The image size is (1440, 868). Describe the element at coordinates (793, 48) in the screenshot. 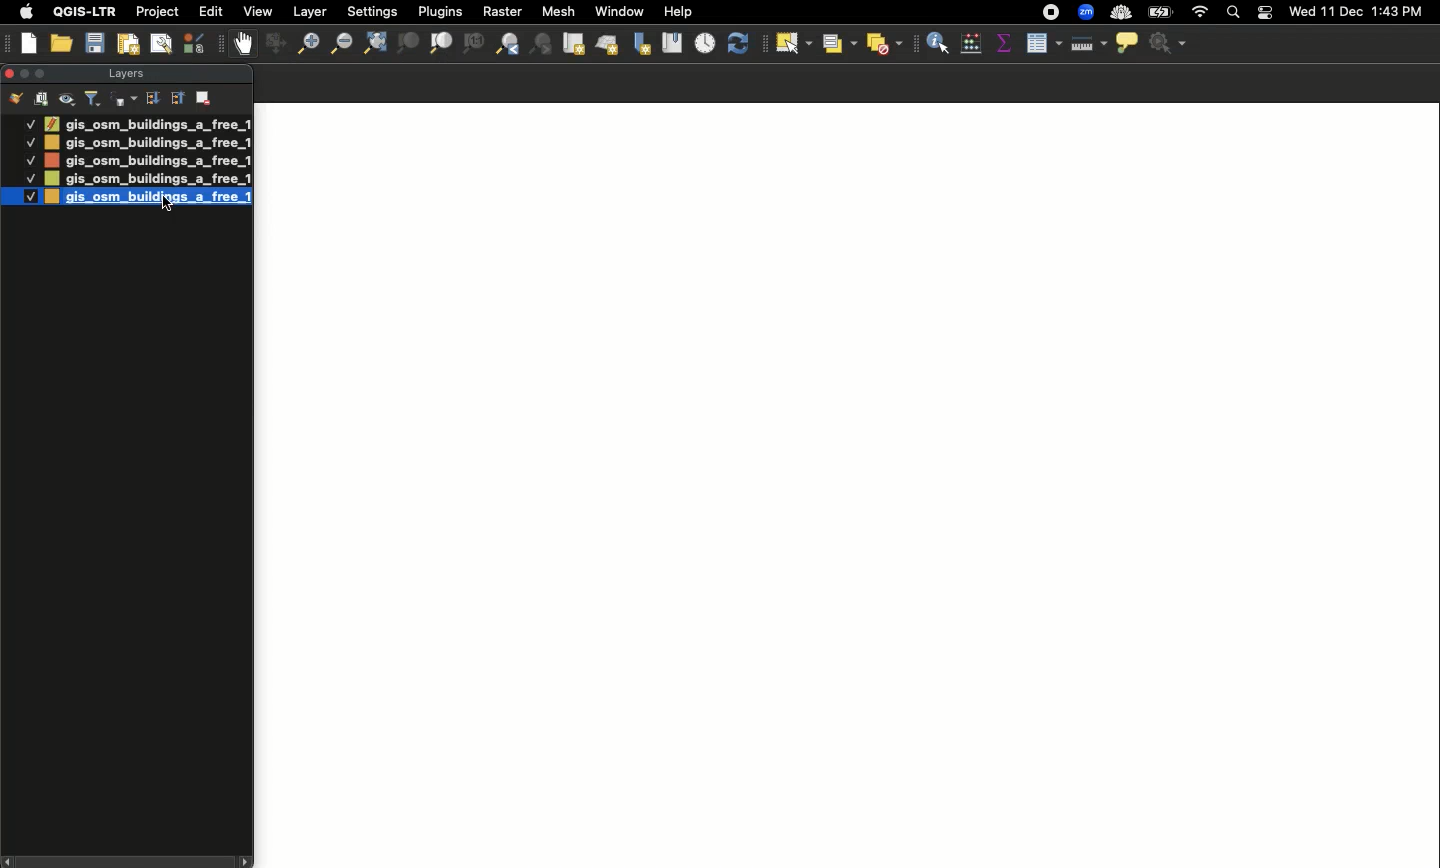

I see `Cursor` at that location.